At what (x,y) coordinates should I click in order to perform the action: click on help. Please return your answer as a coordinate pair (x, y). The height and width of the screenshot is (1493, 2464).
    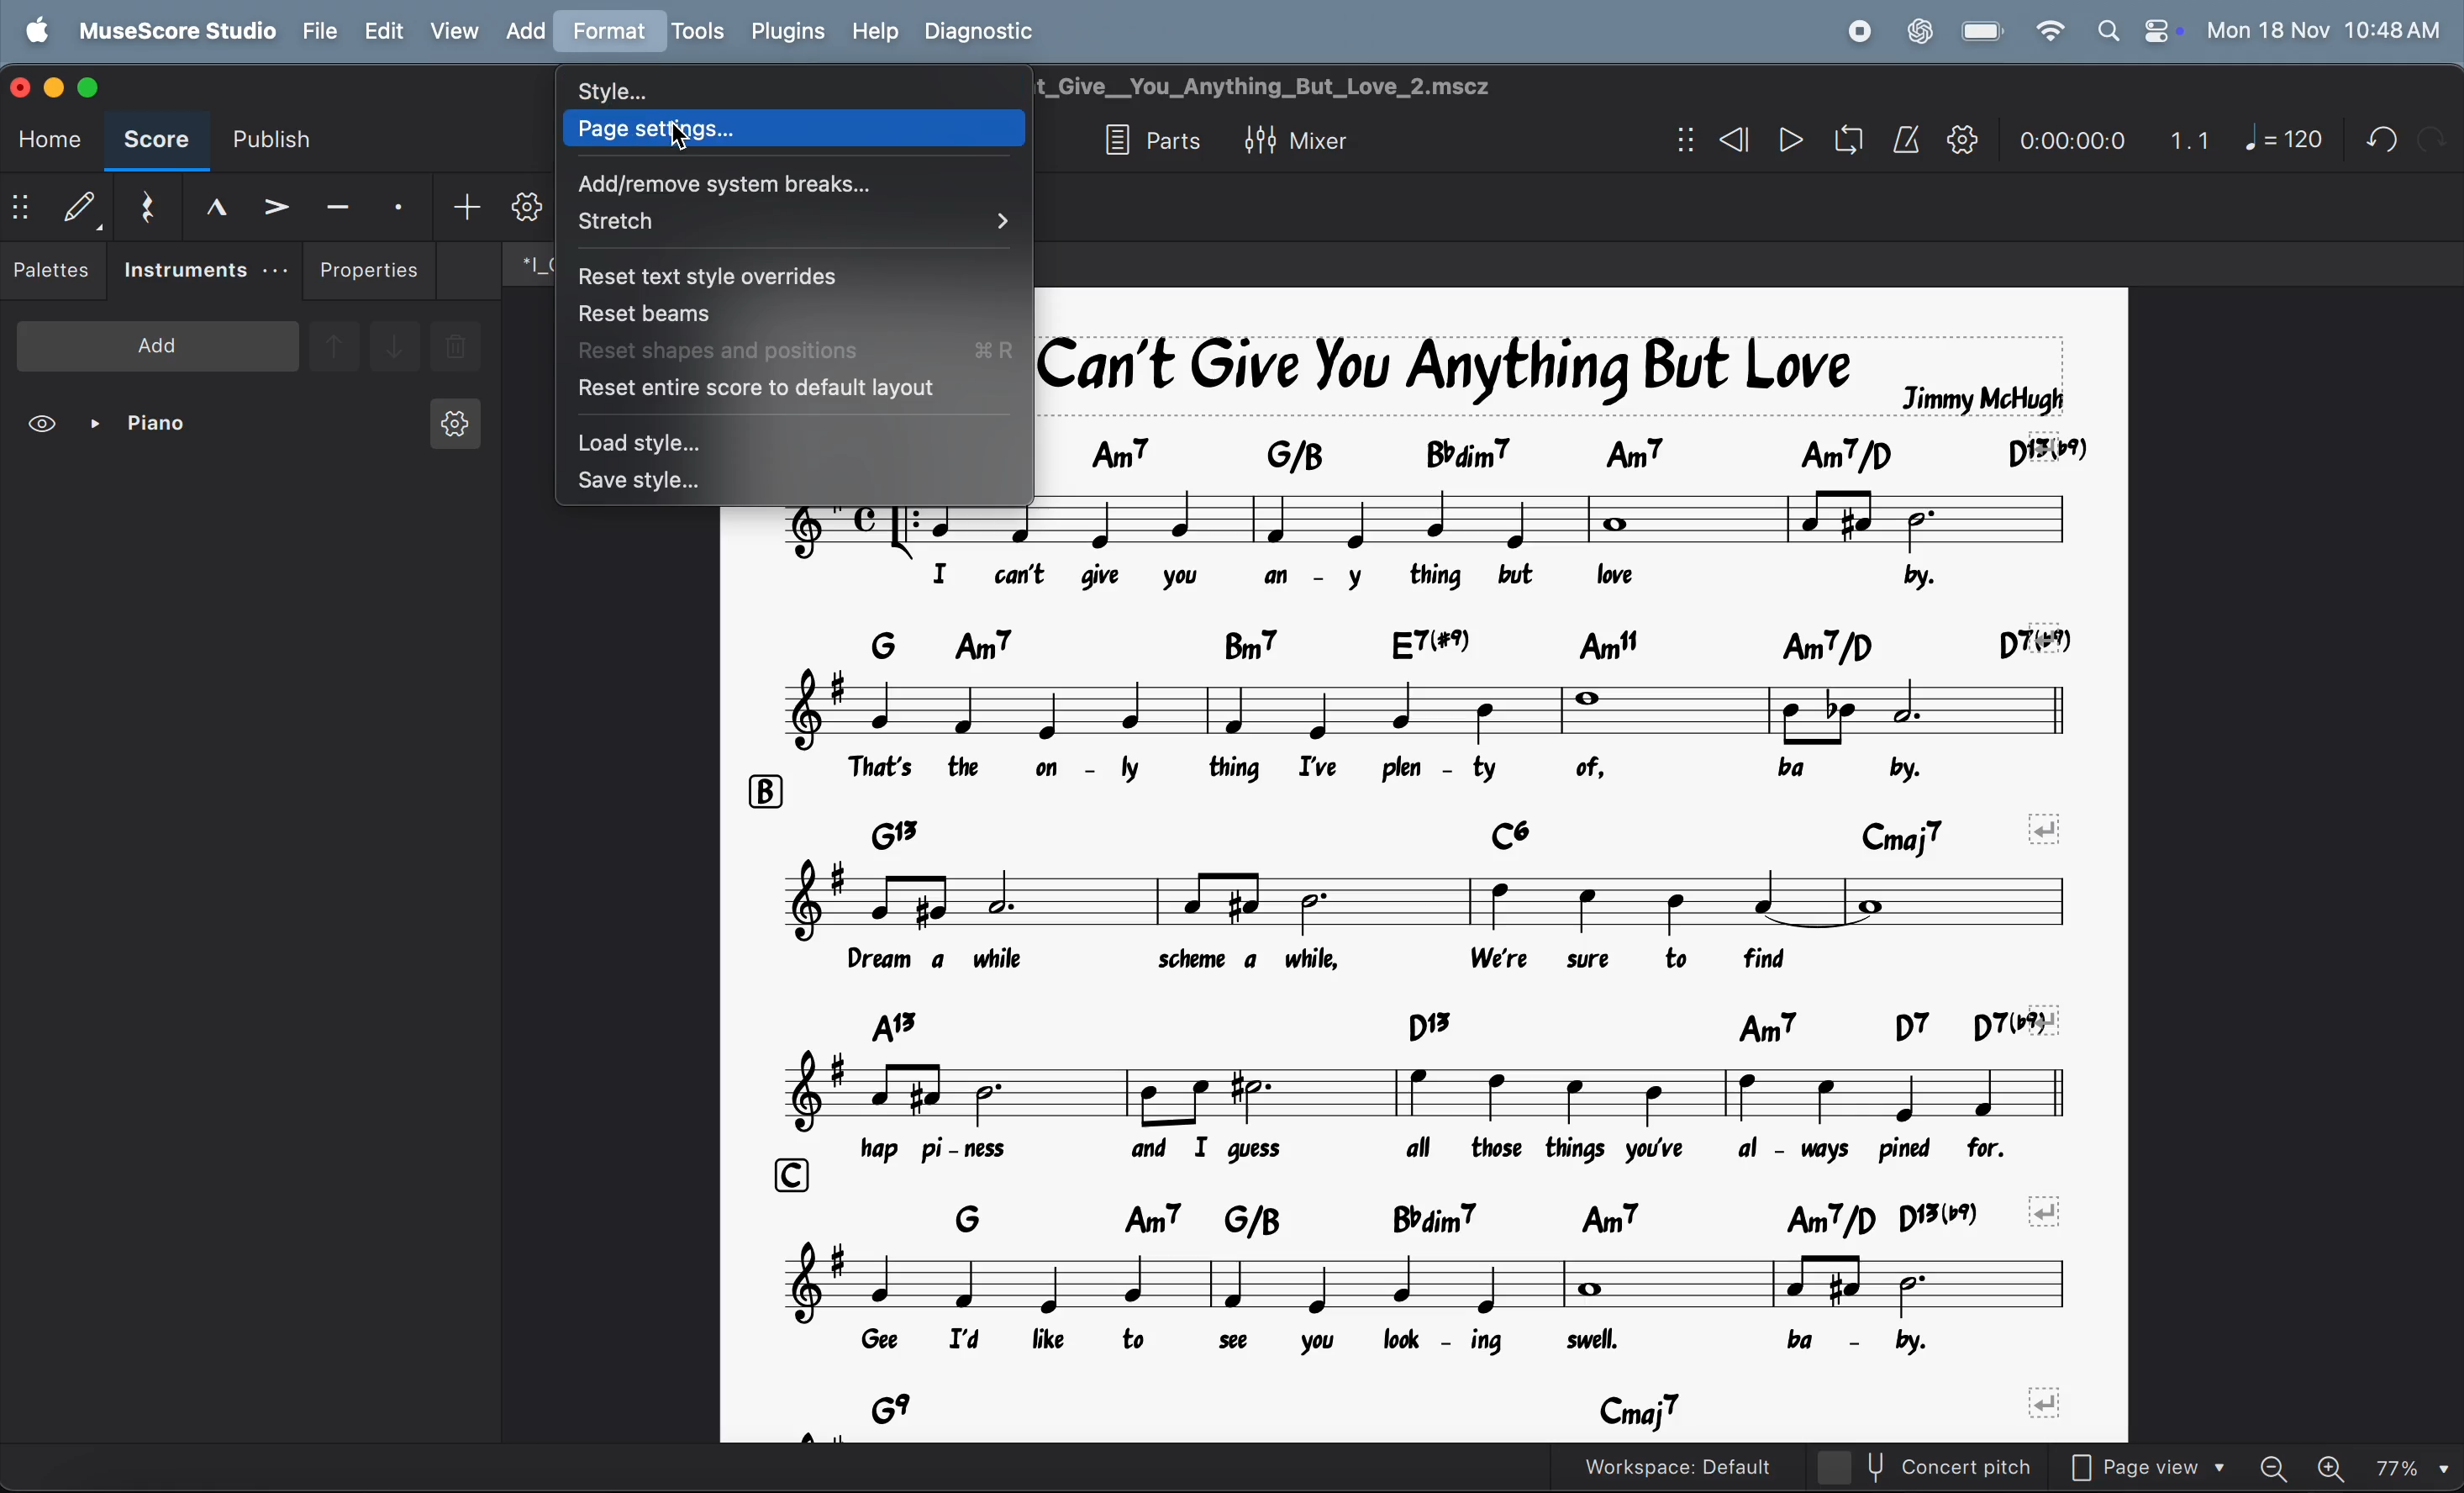
    Looking at the image, I should click on (877, 29).